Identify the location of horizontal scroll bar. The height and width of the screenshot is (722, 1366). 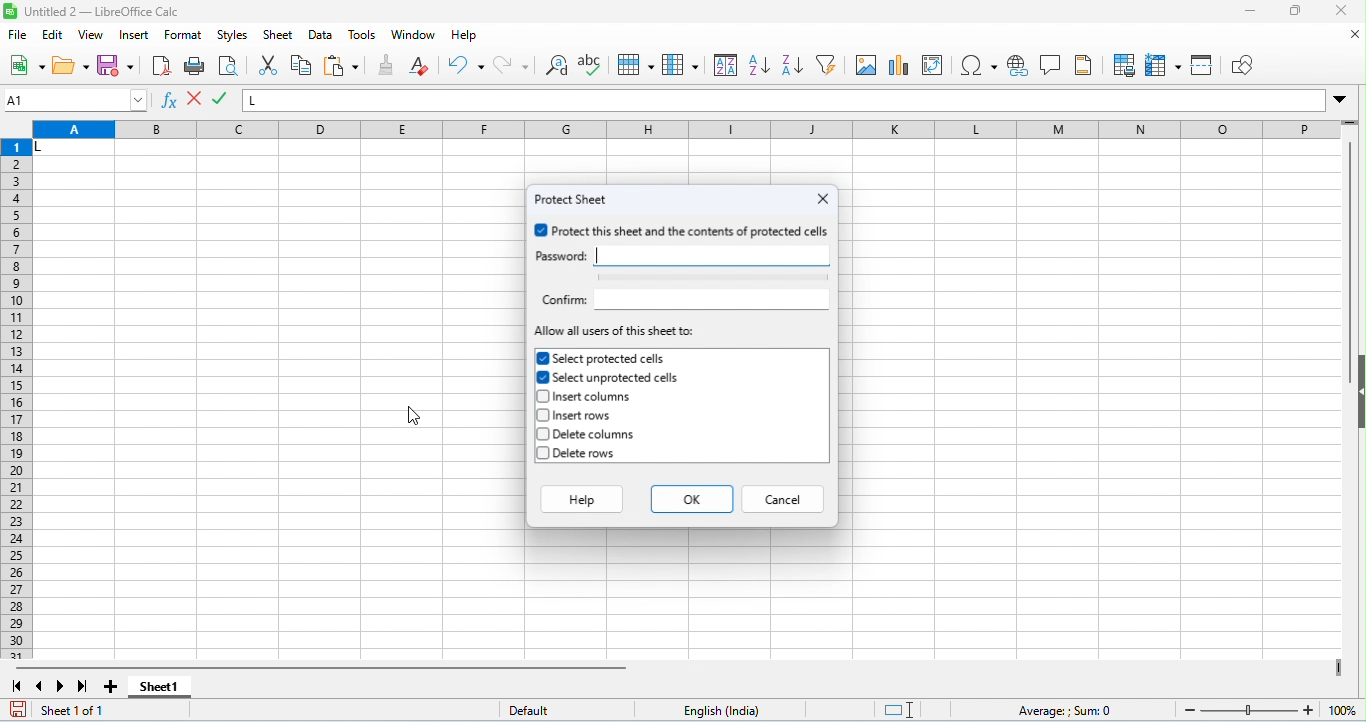
(326, 668).